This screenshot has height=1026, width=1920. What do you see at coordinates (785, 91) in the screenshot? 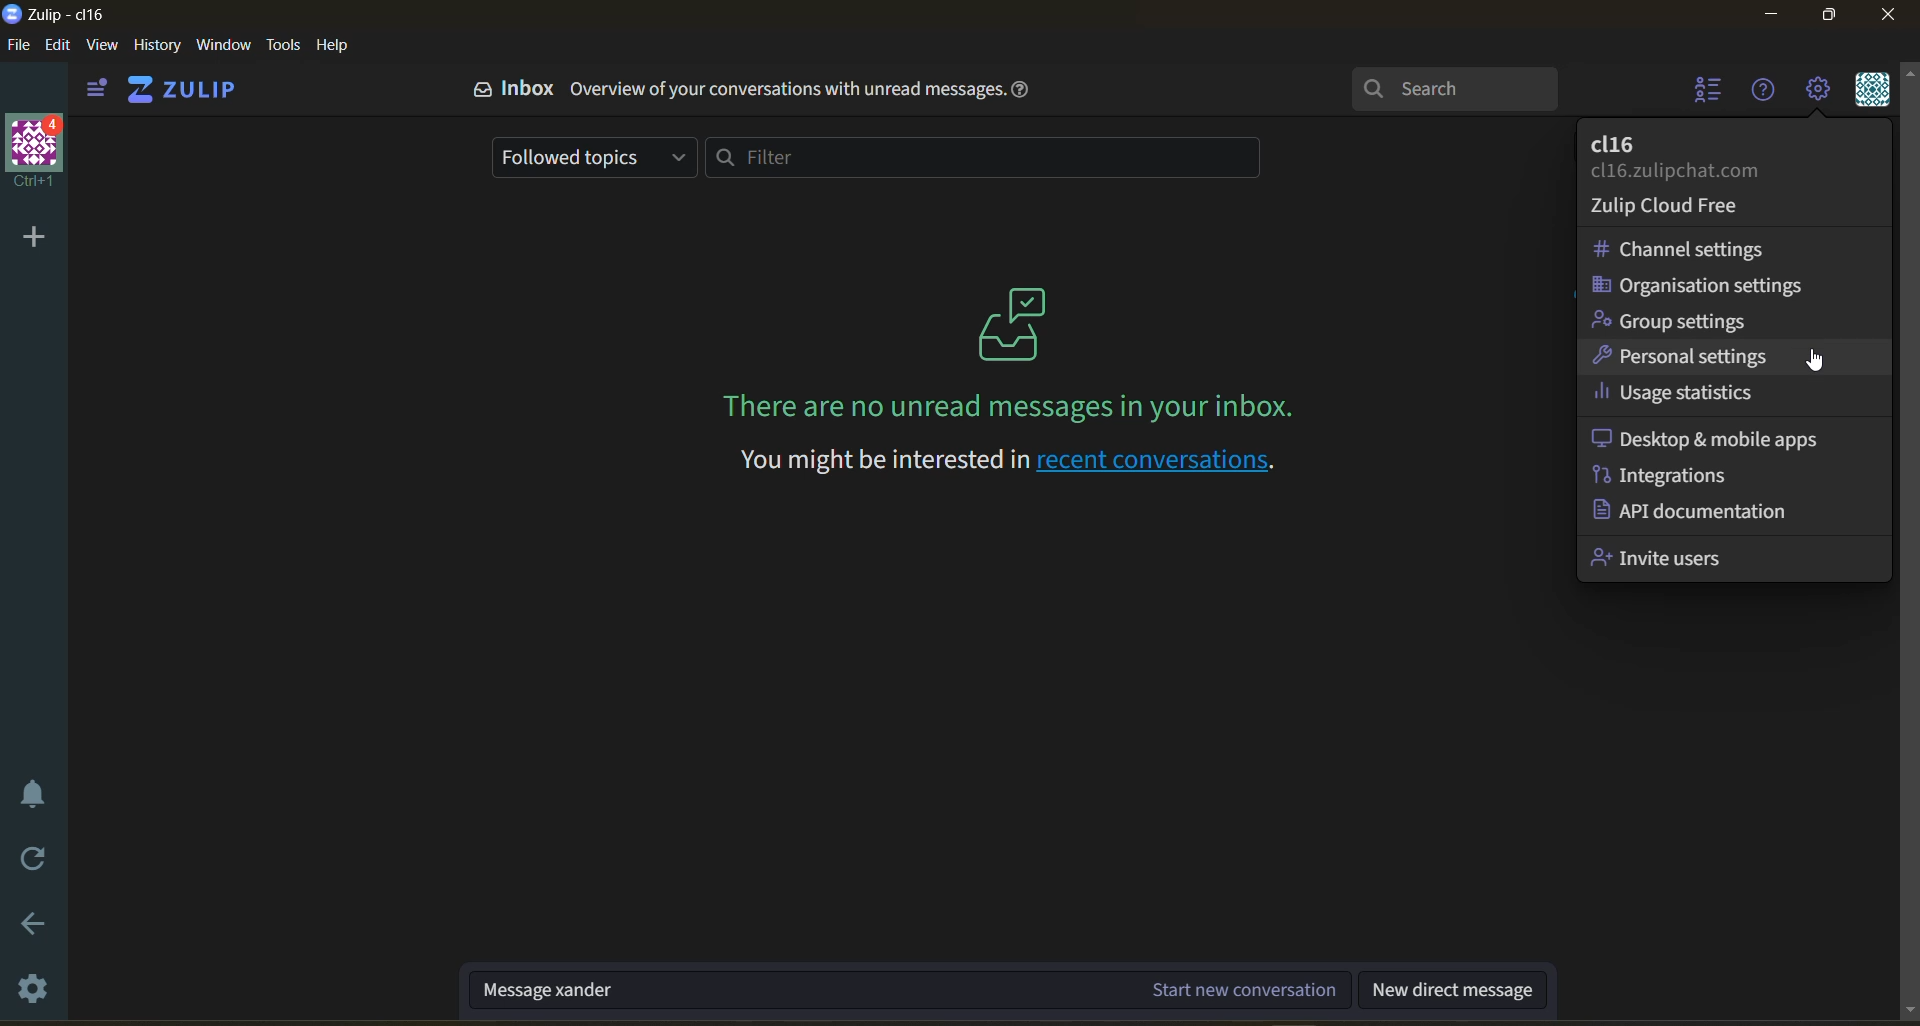
I see `Overview of your conversations with unread messages.` at bounding box center [785, 91].